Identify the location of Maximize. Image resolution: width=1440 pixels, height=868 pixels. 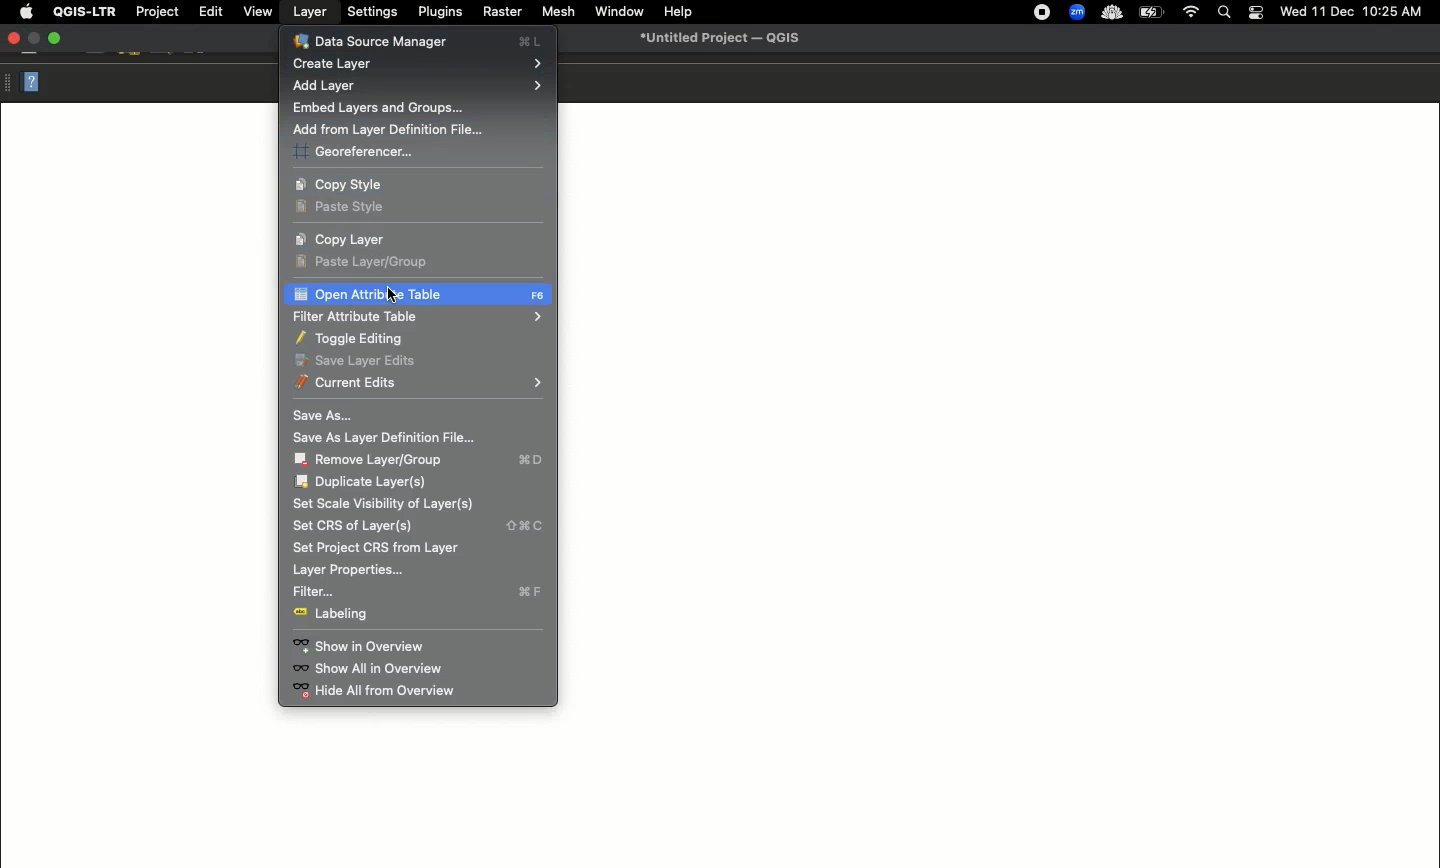
(58, 39).